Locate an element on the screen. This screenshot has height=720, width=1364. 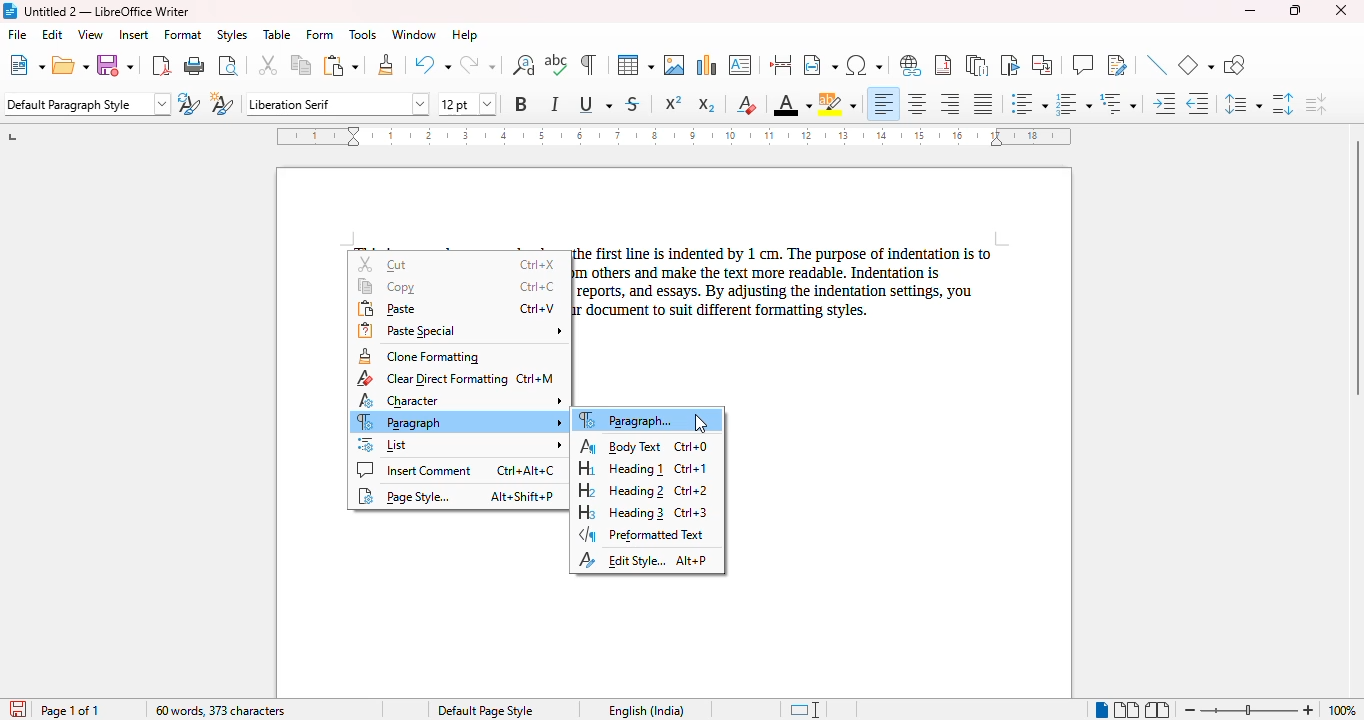
character highlighting color is located at coordinates (836, 104).